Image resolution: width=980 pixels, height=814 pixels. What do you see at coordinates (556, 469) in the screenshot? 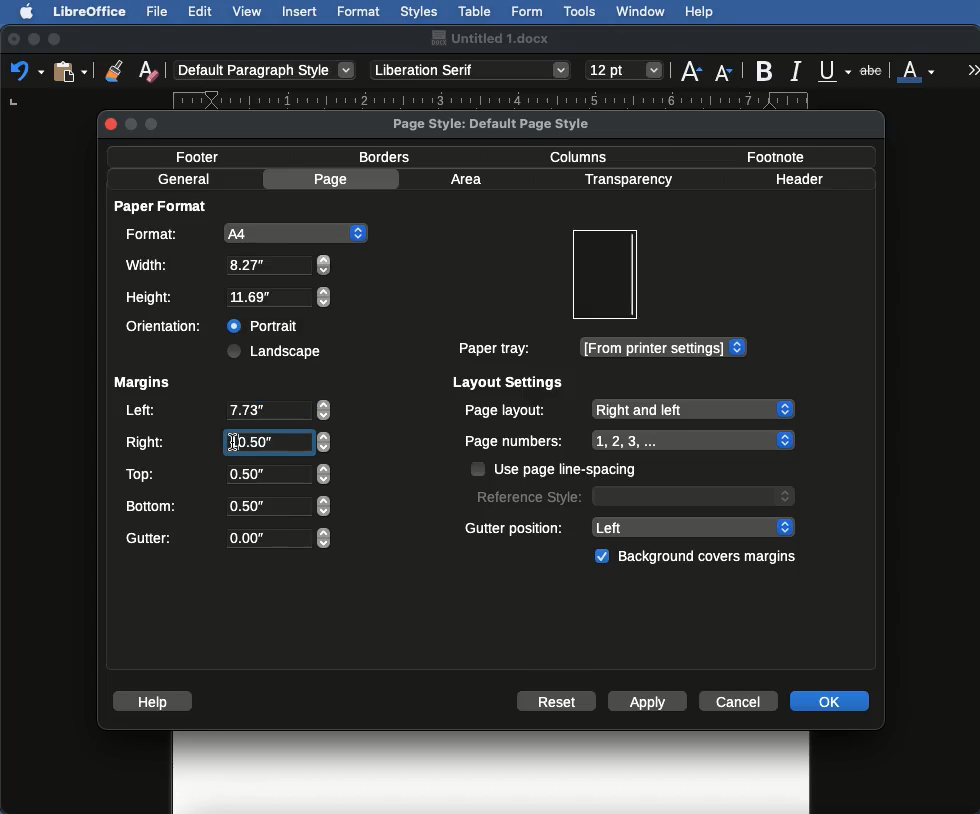
I see `Use page line spacing` at bounding box center [556, 469].